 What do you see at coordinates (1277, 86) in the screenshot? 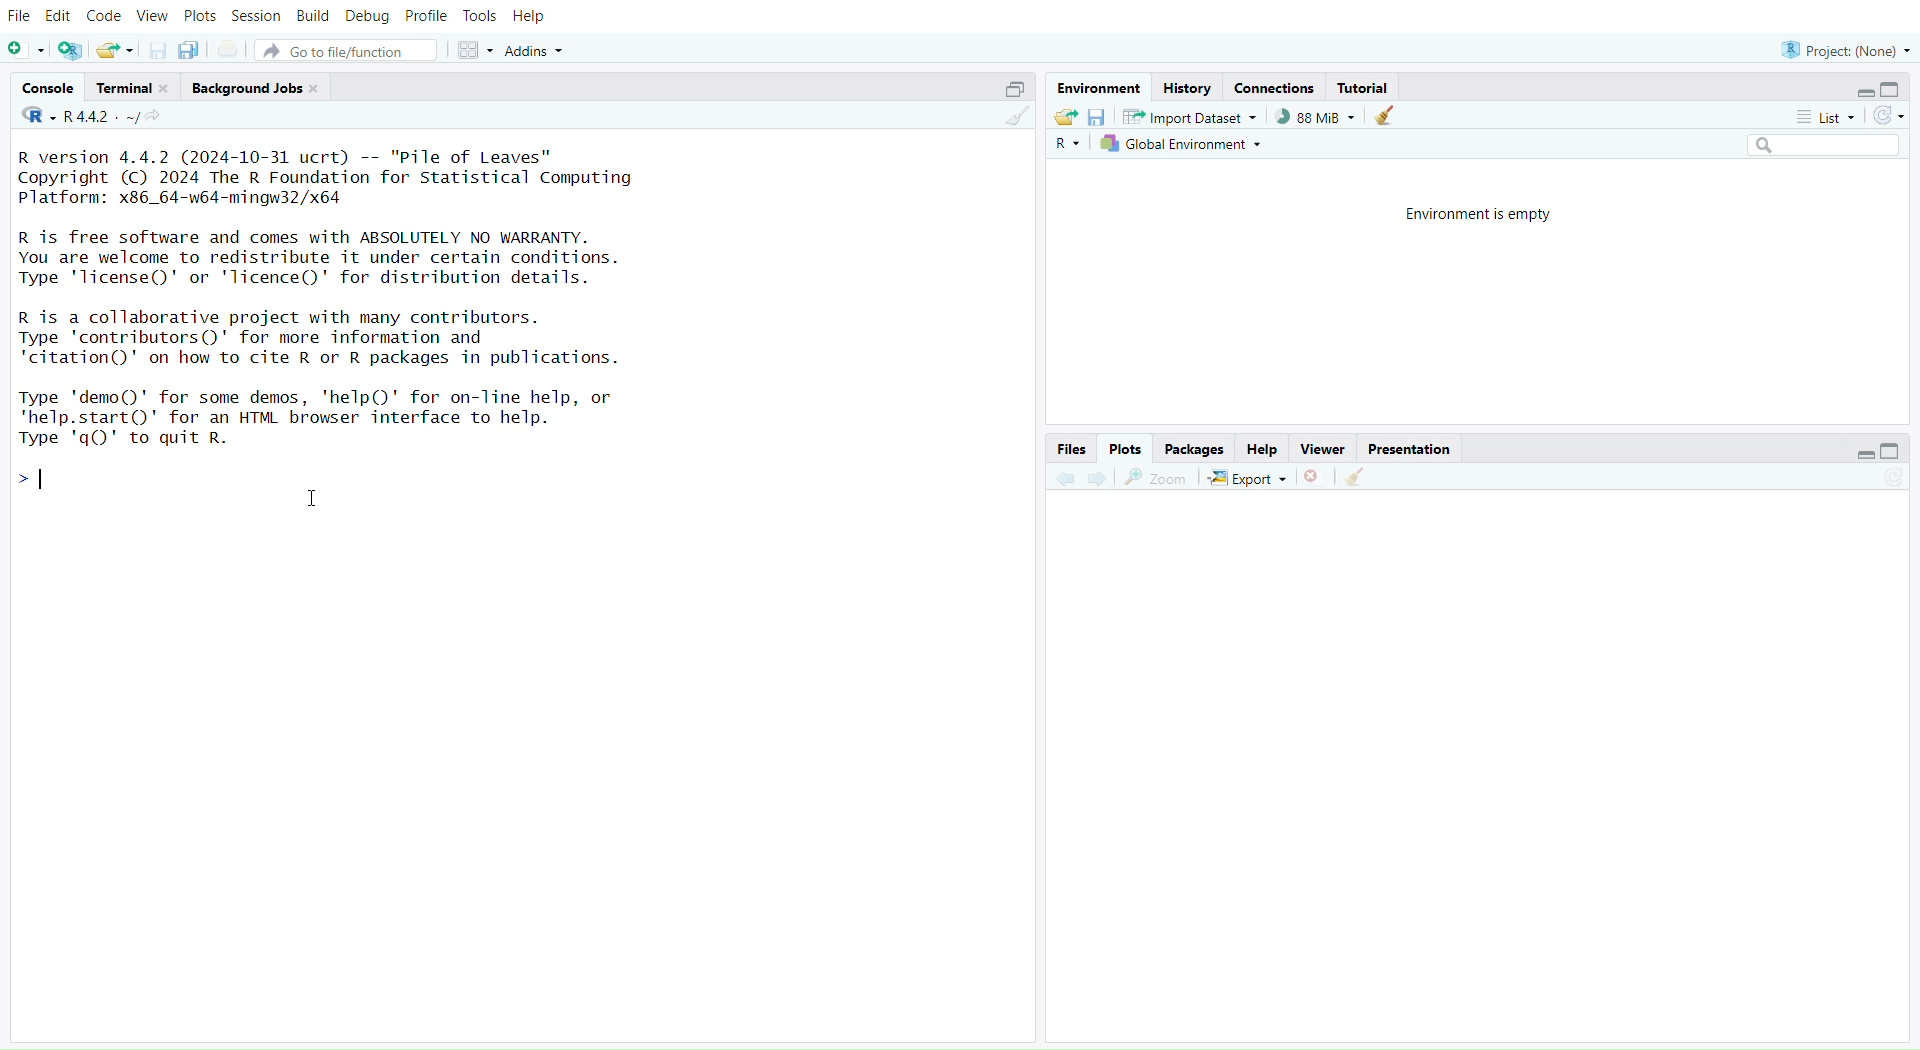
I see `connections` at bounding box center [1277, 86].